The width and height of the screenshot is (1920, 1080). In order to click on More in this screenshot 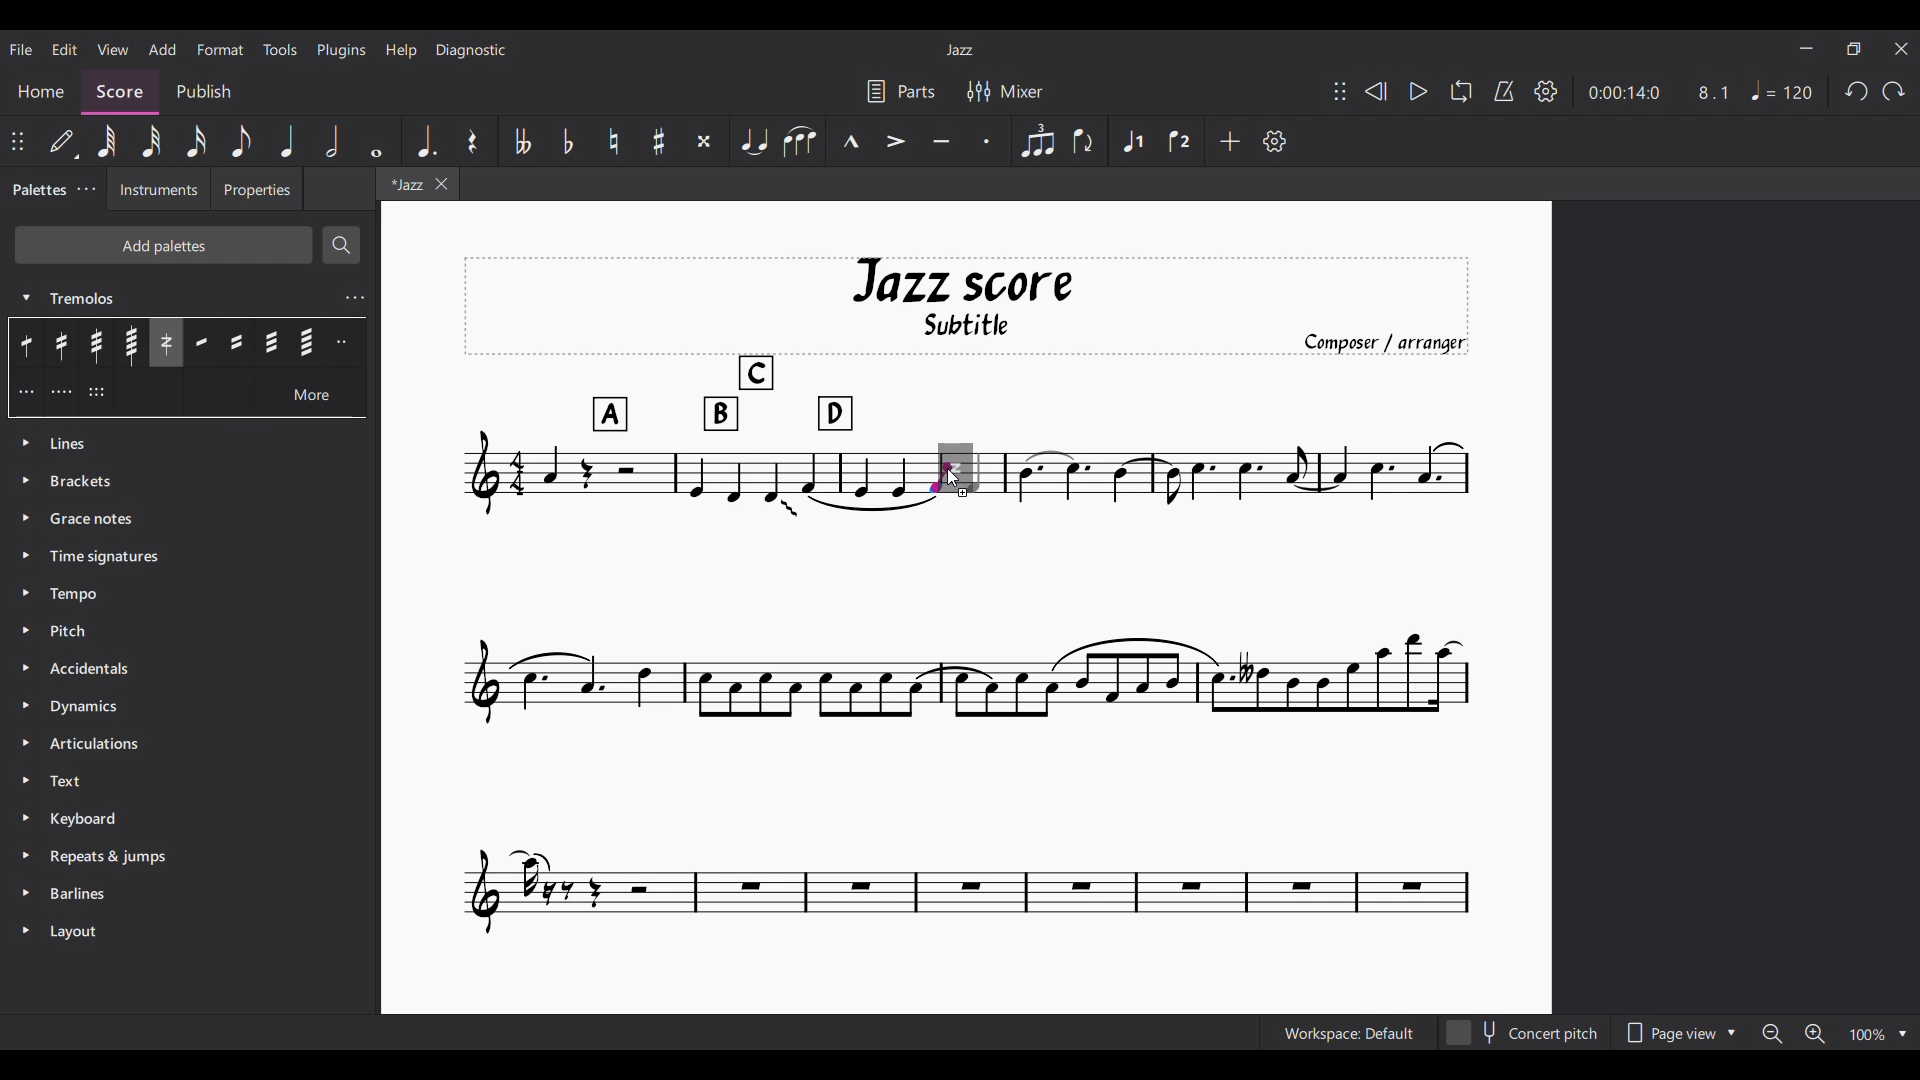, I will do `click(312, 392)`.